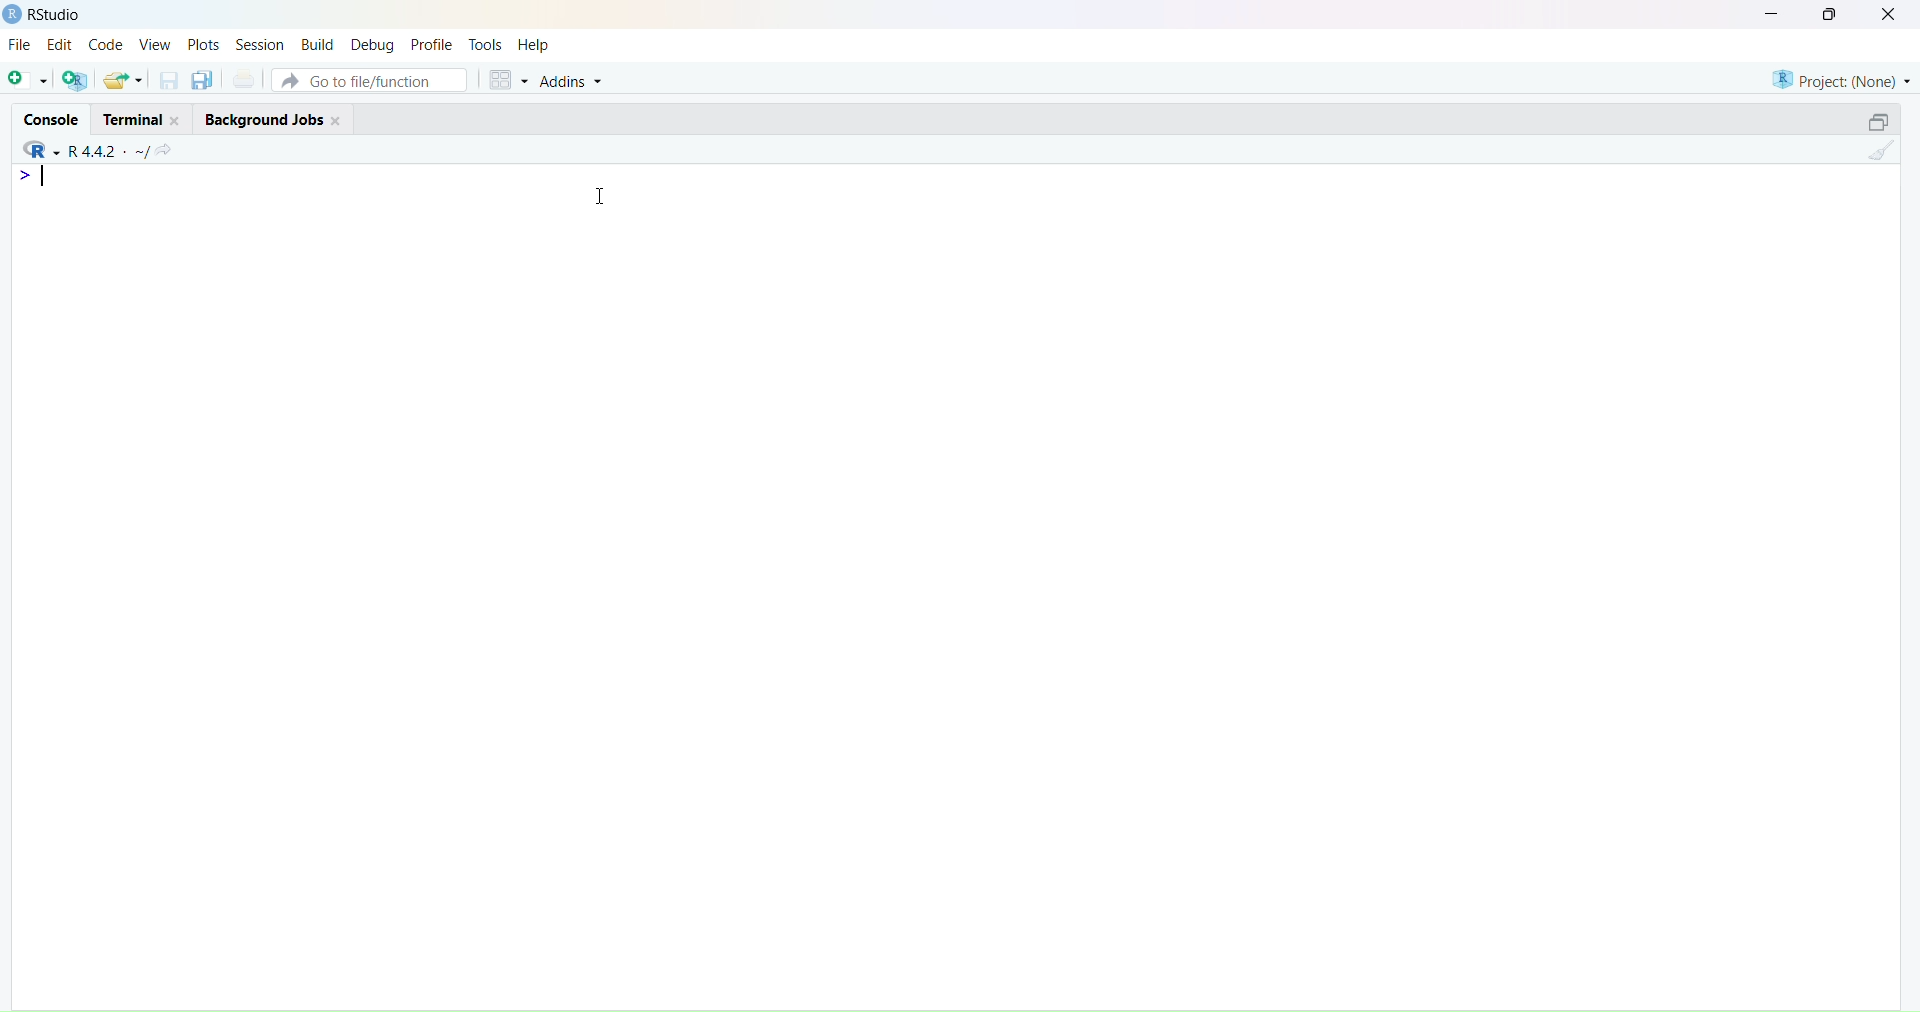  I want to click on Addins, so click(573, 82).